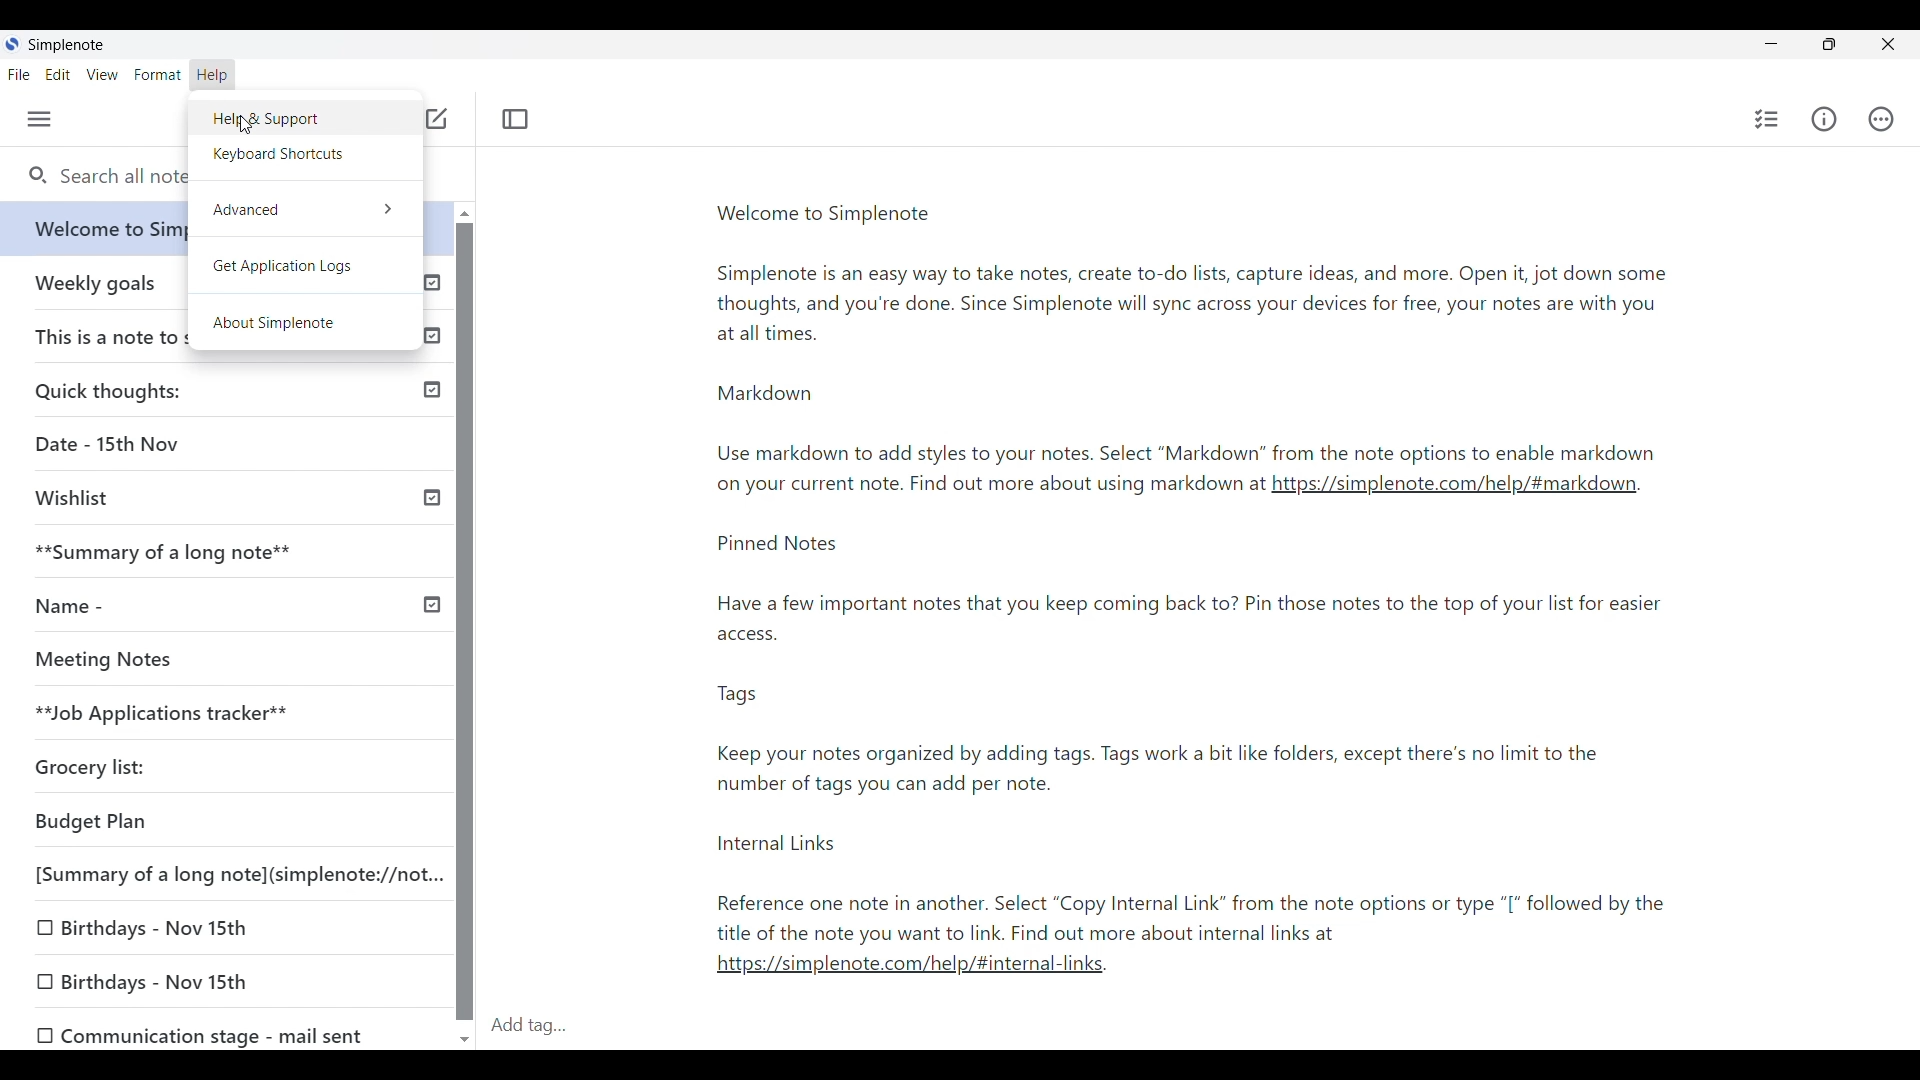 Image resolution: width=1920 pixels, height=1080 pixels. What do you see at coordinates (103, 75) in the screenshot?
I see `View menu` at bounding box center [103, 75].